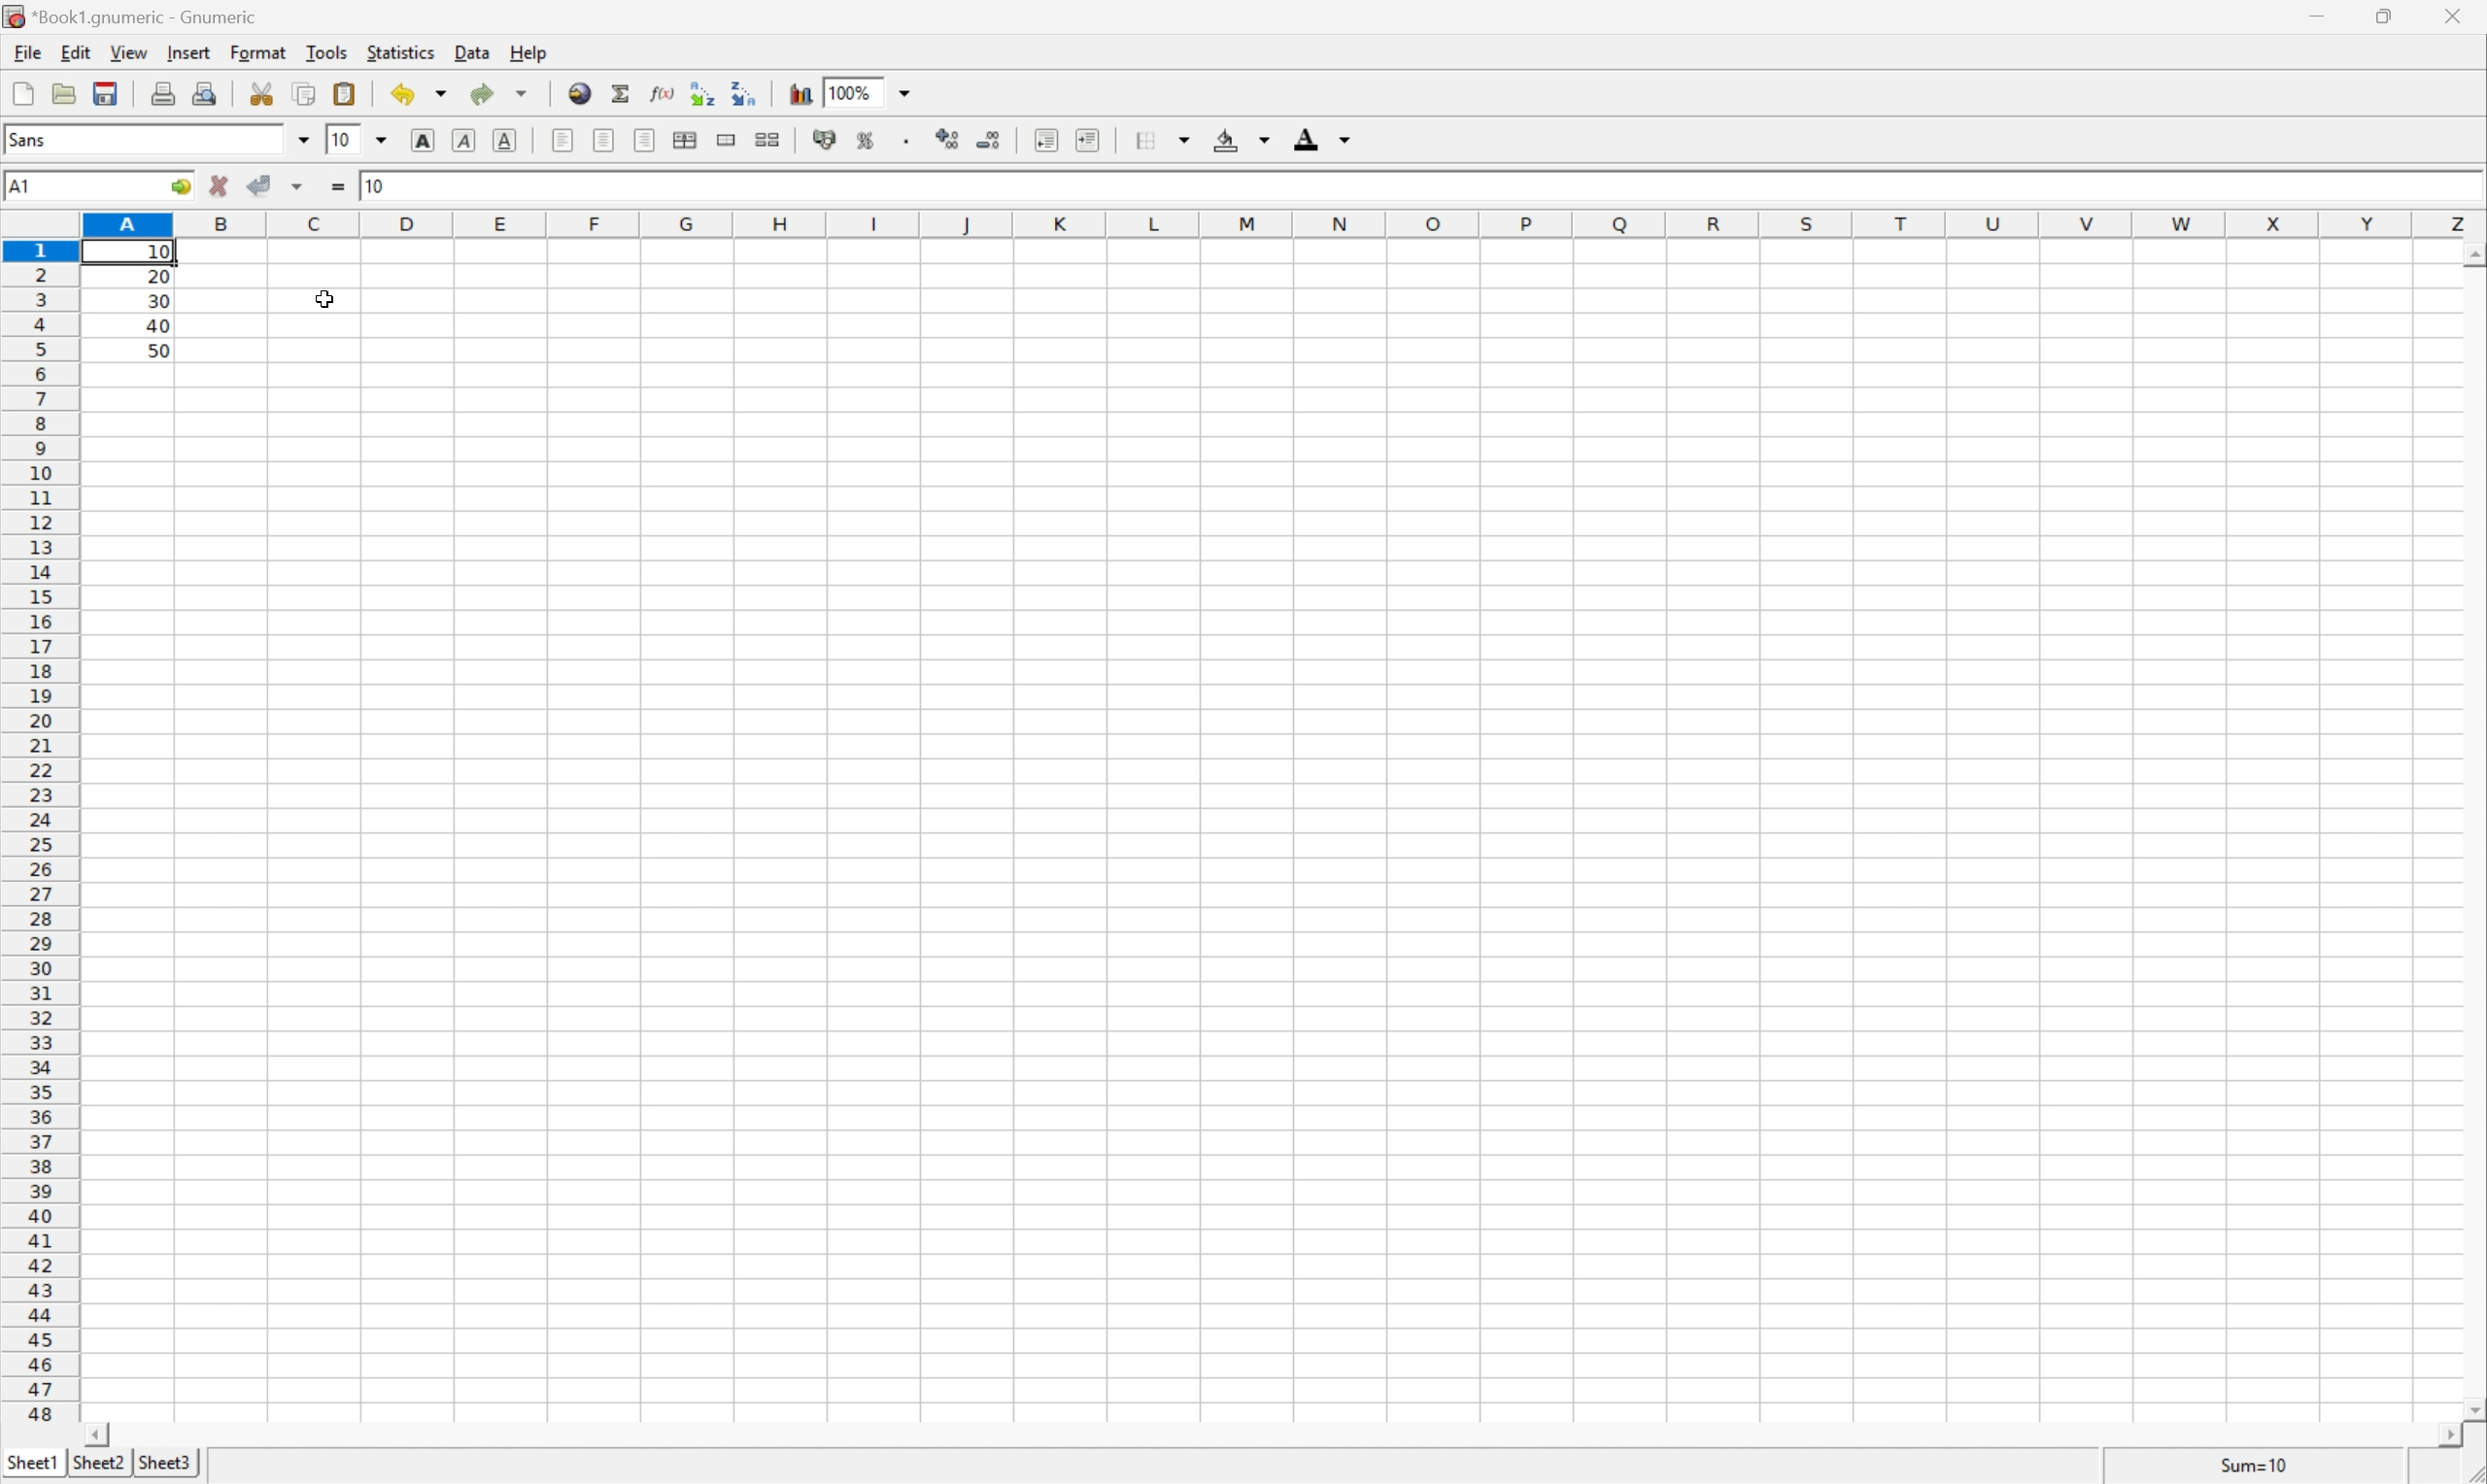  I want to click on Sort the selected region in descending order based on the first column selected, so click(748, 94).